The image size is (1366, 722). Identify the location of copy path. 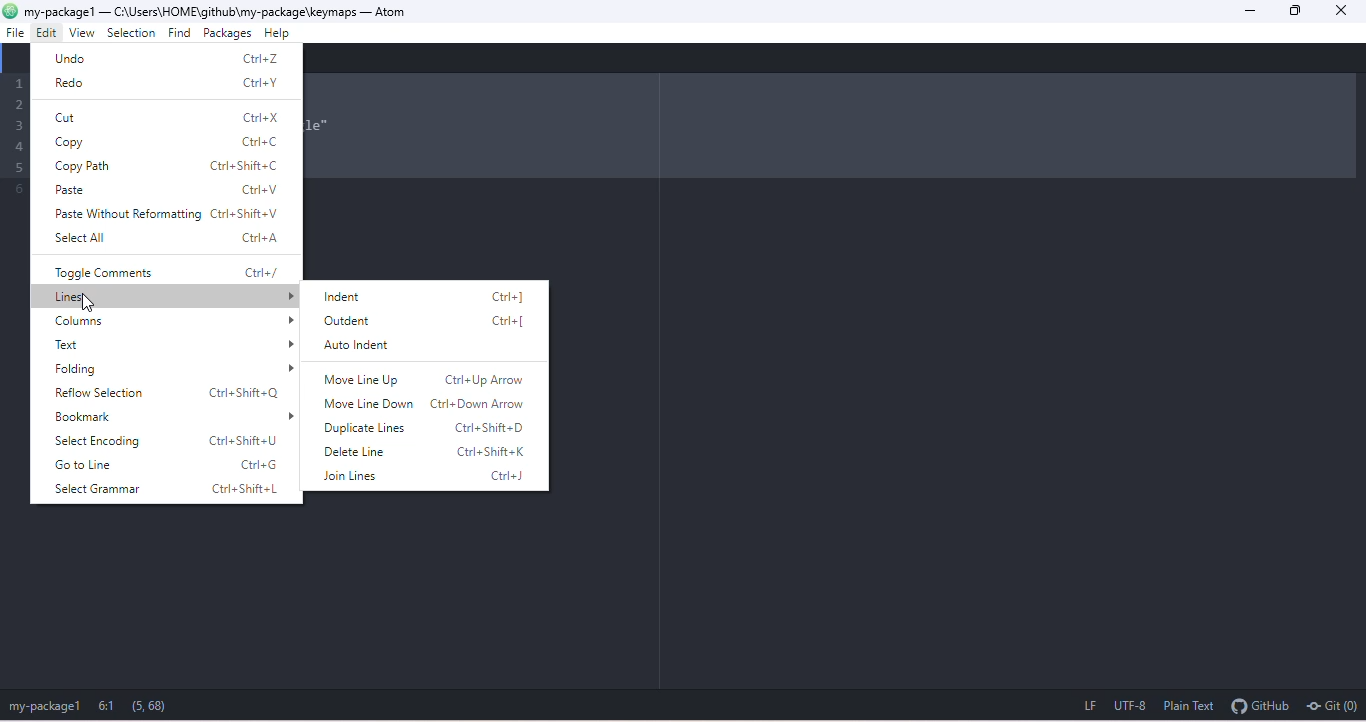
(170, 165).